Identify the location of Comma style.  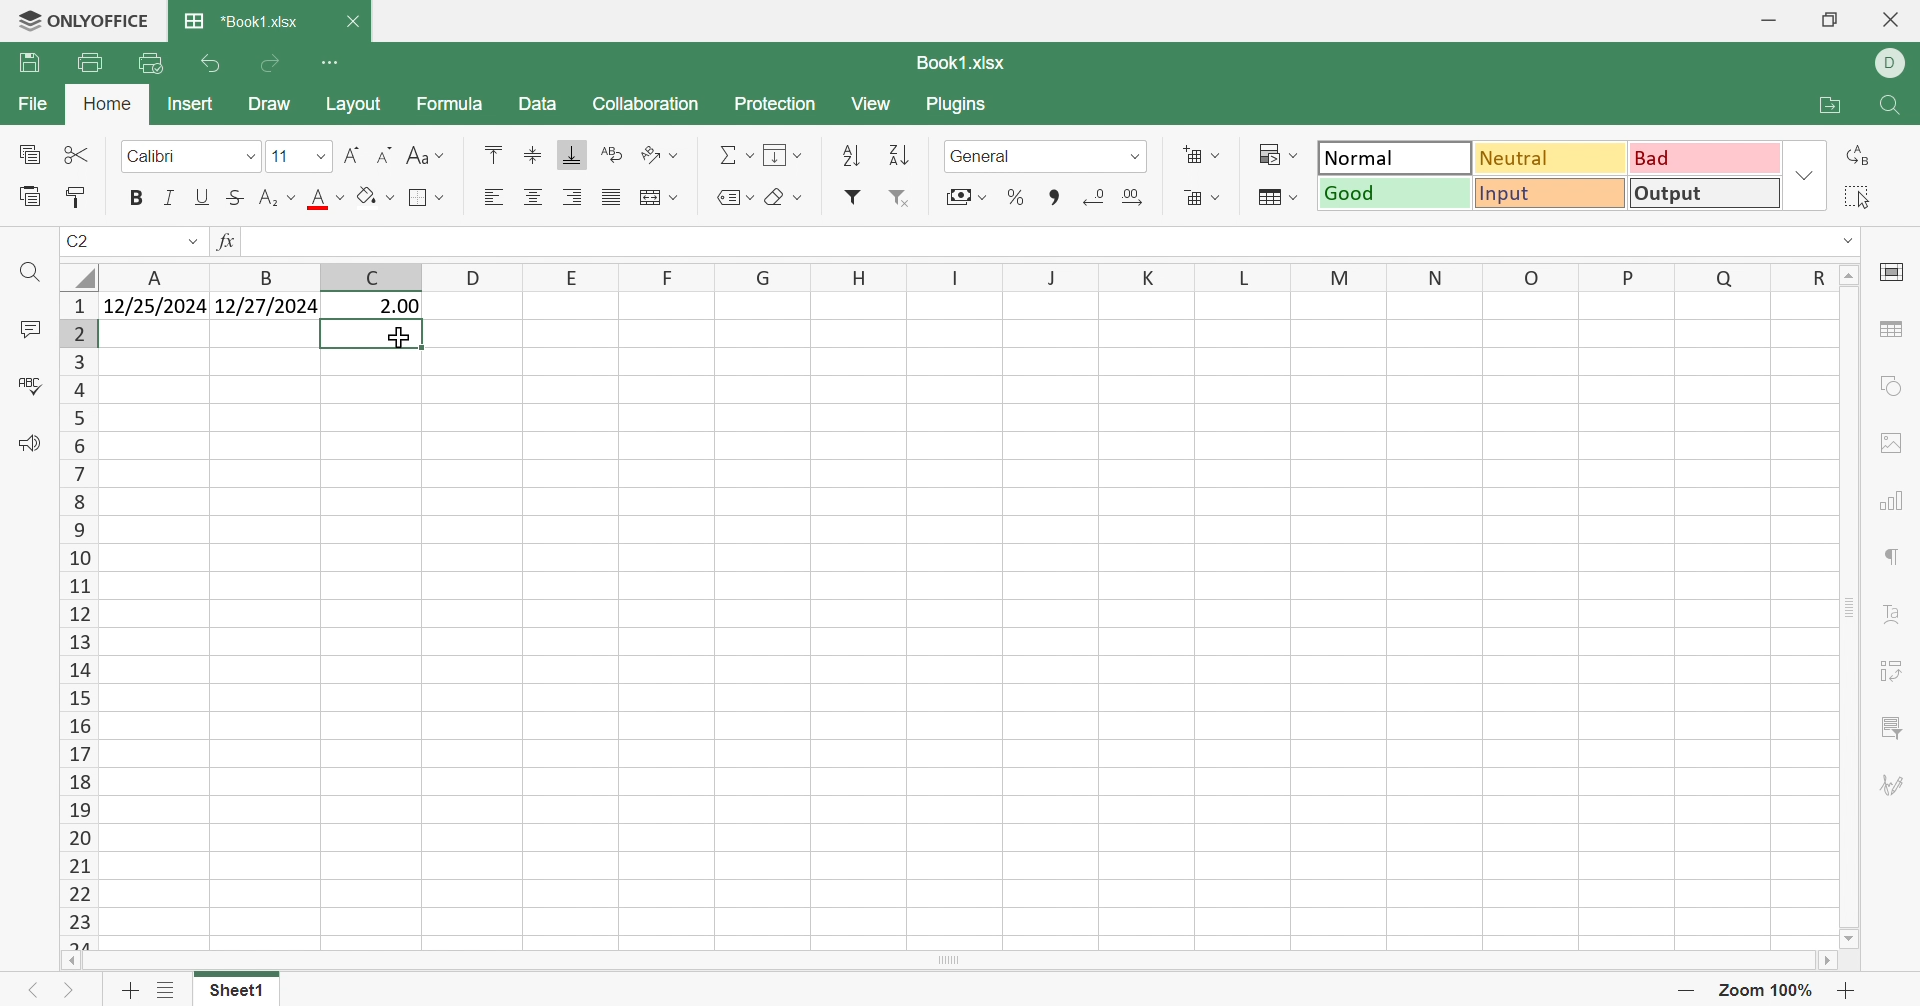
(1054, 198).